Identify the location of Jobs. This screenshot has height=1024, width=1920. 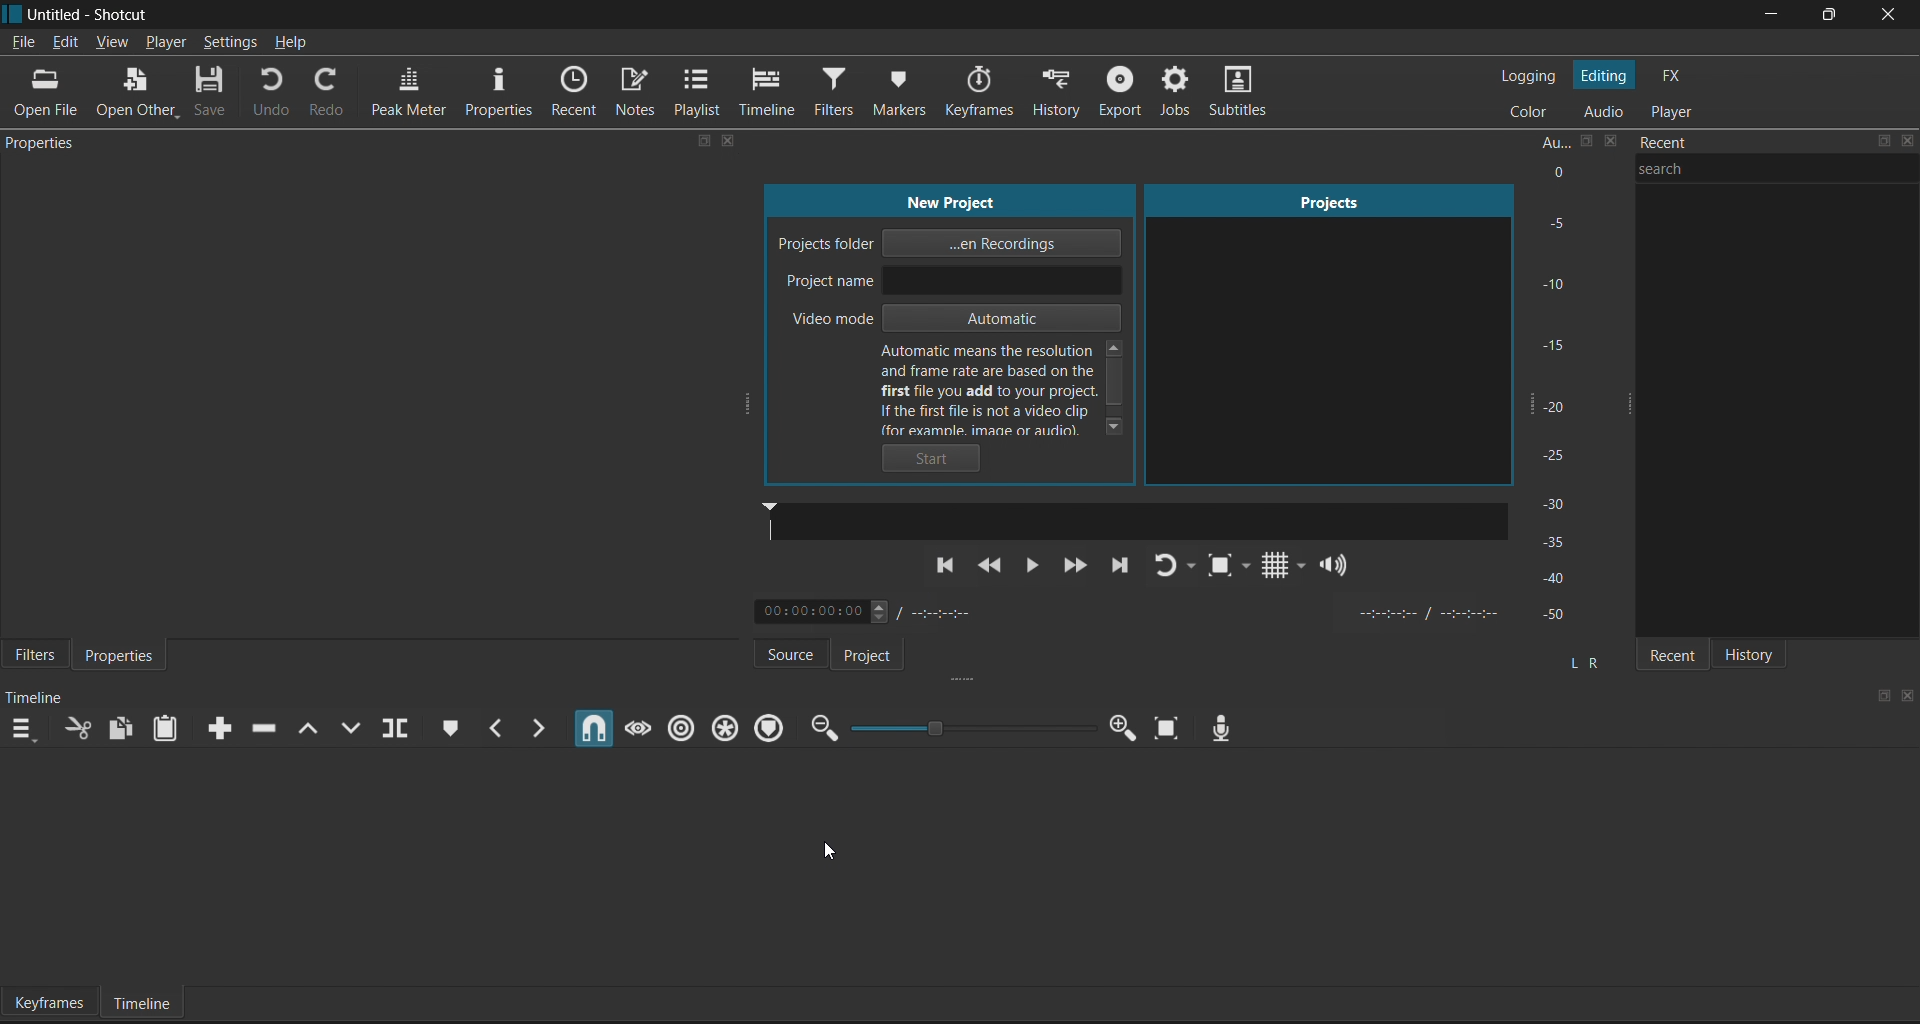
(1172, 94).